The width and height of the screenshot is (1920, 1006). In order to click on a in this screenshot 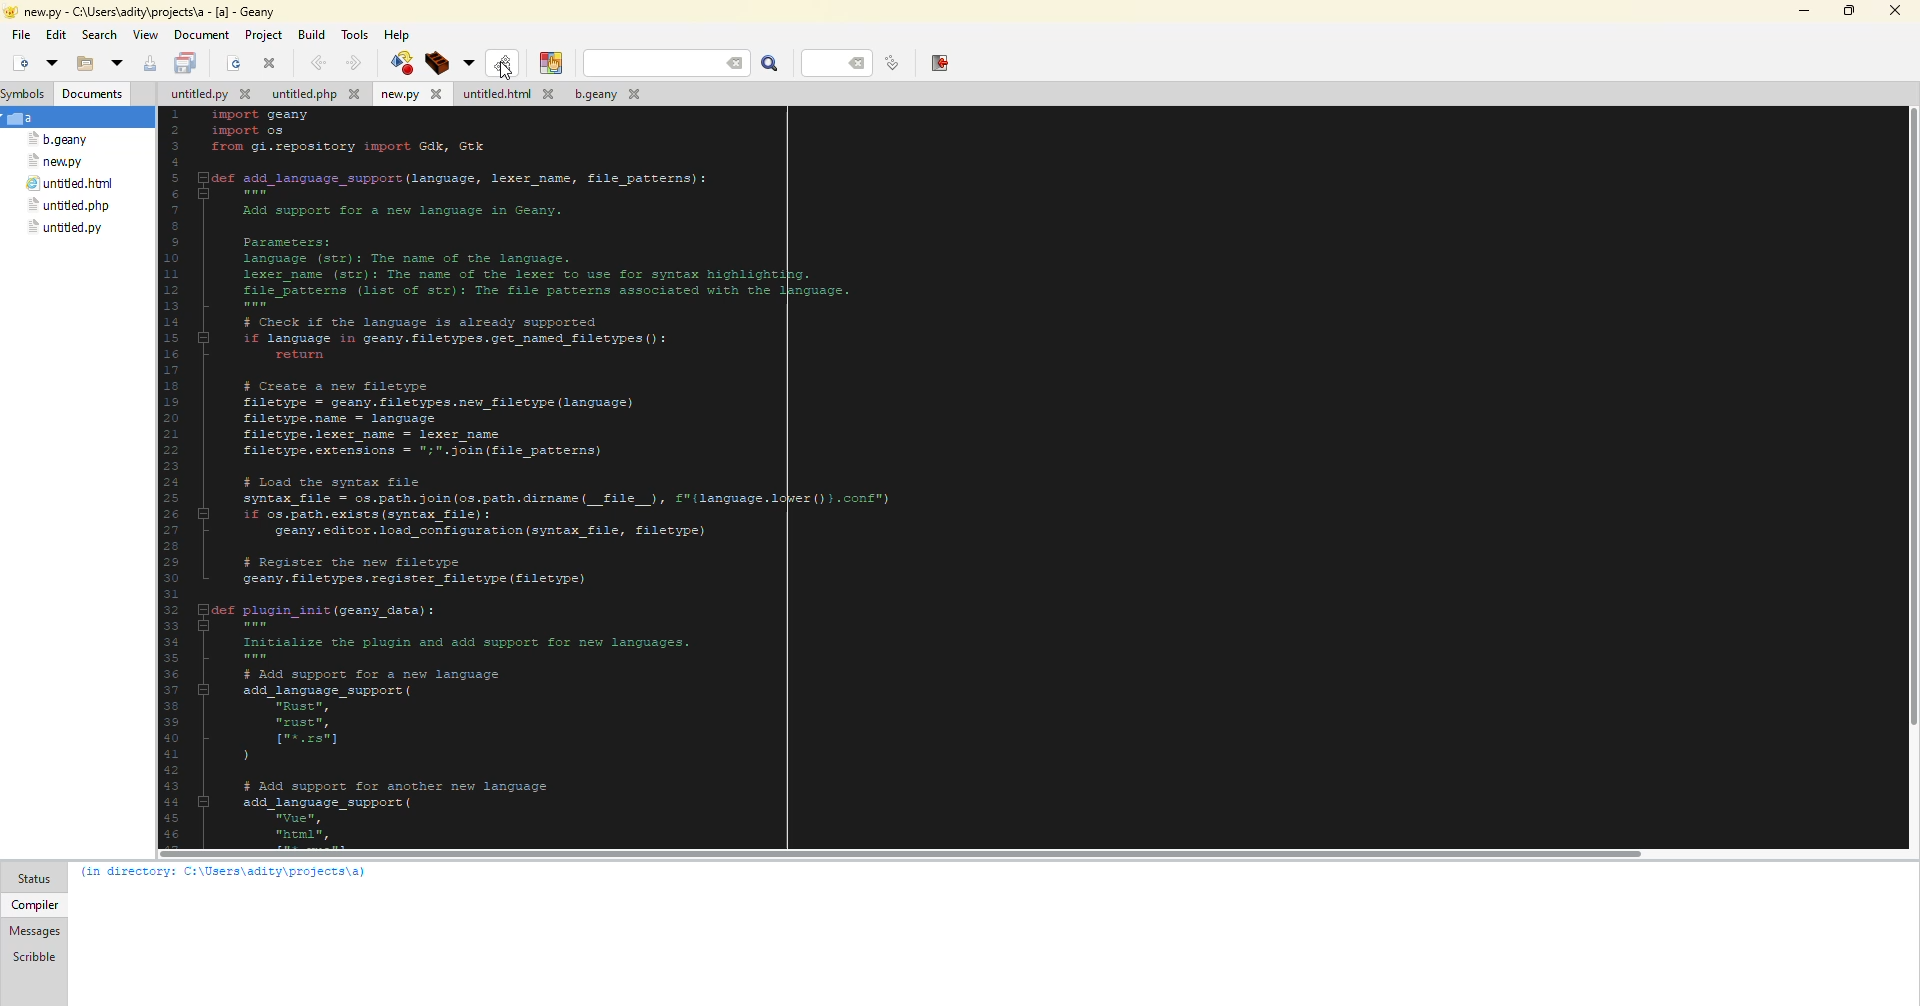, I will do `click(25, 118)`.